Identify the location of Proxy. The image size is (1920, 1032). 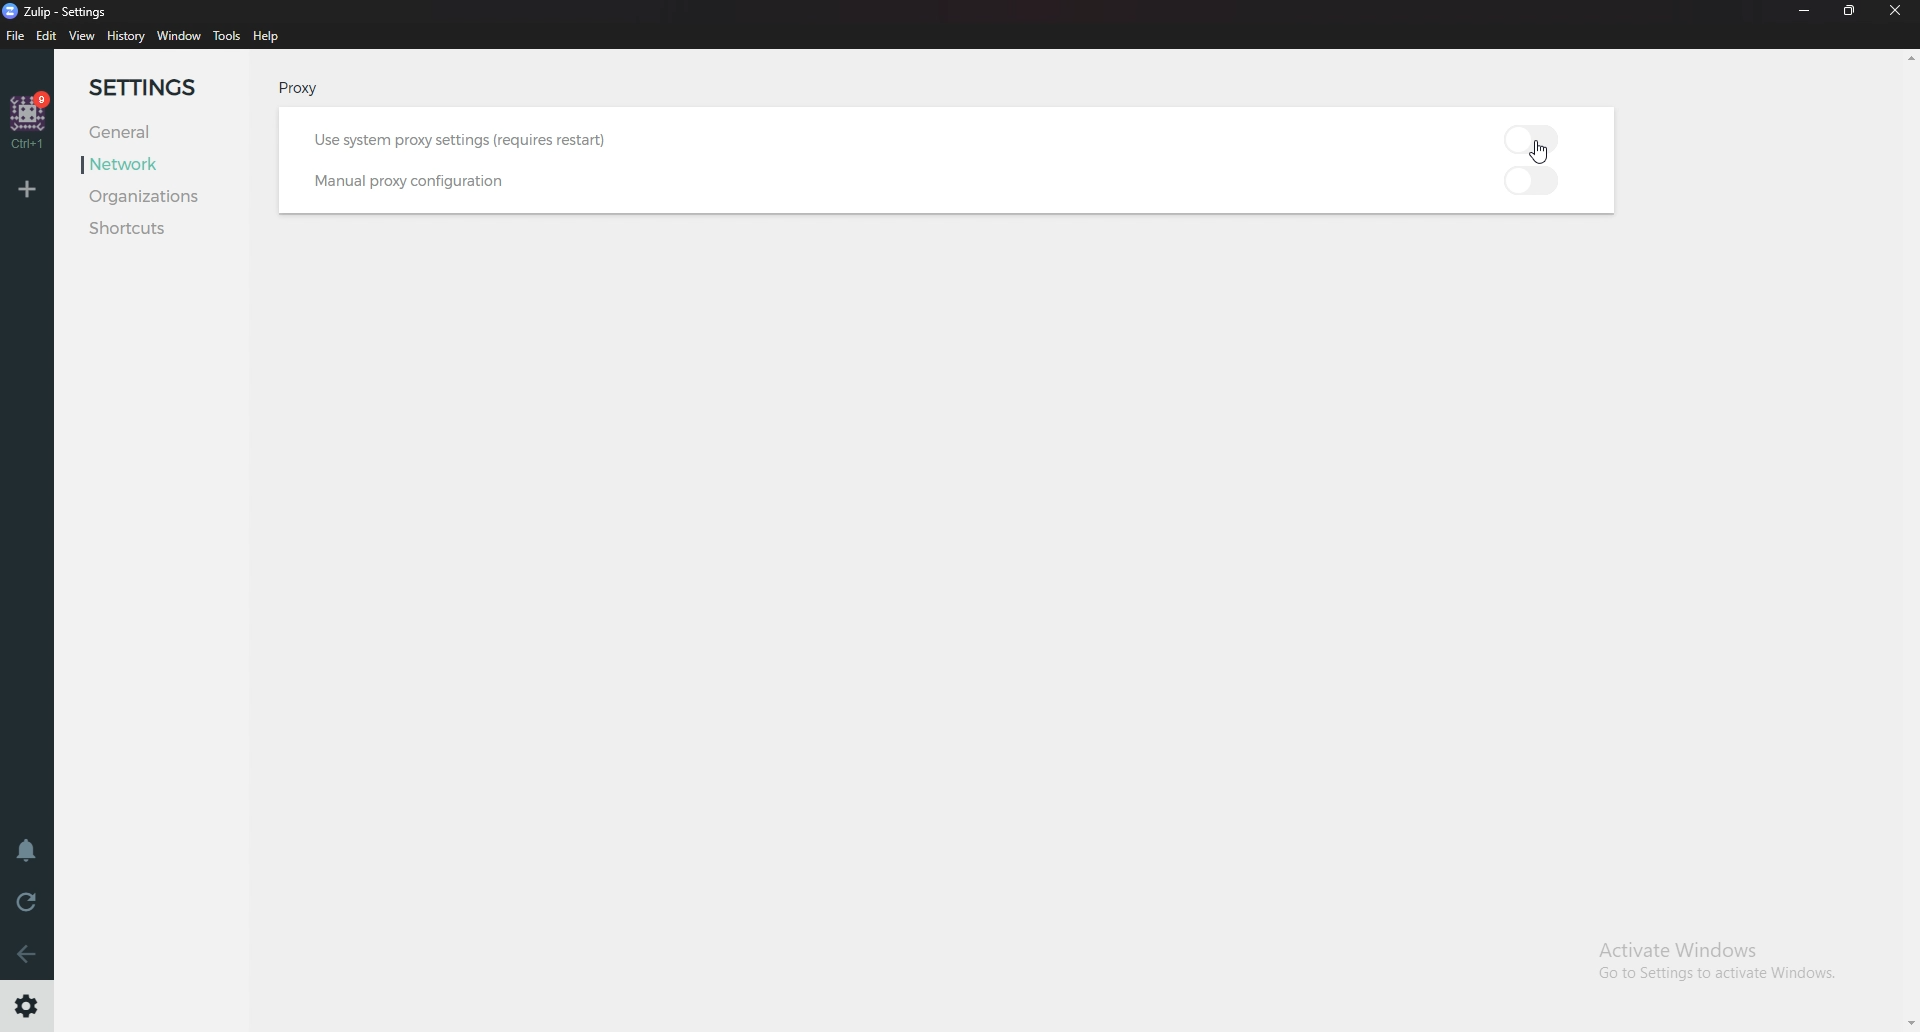
(316, 89).